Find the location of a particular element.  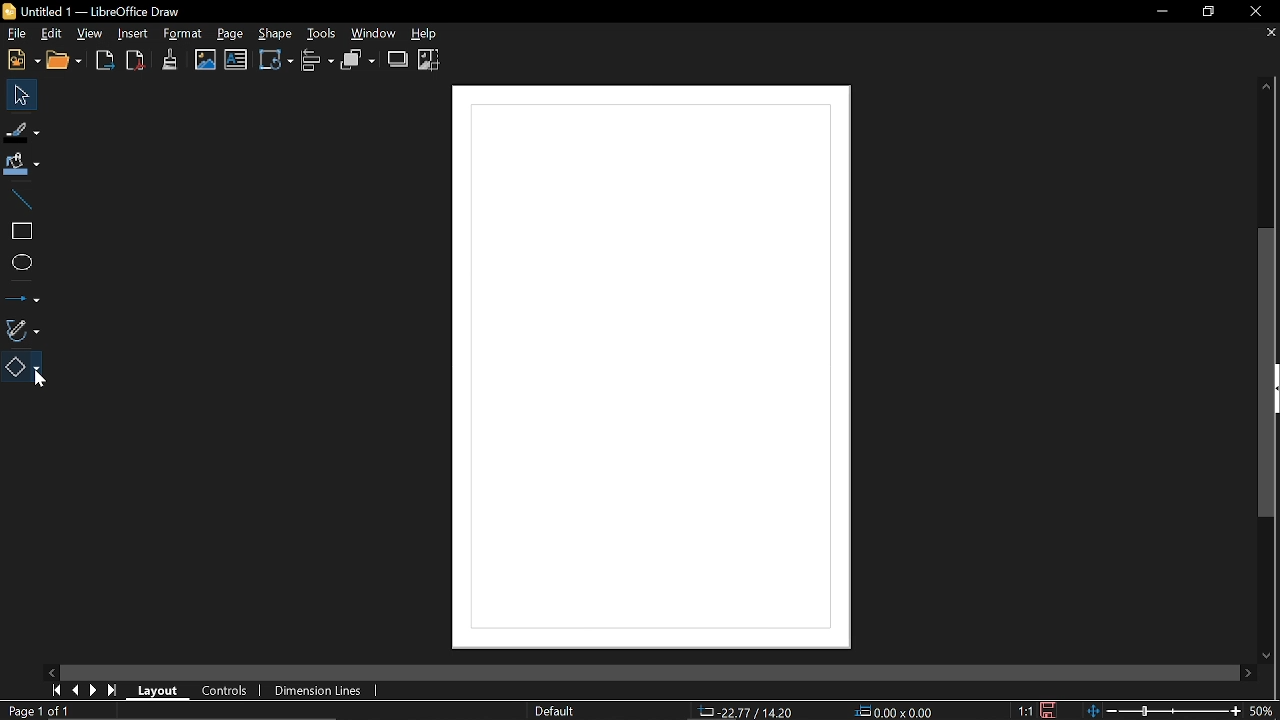

shape is located at coordinates (274, 33).